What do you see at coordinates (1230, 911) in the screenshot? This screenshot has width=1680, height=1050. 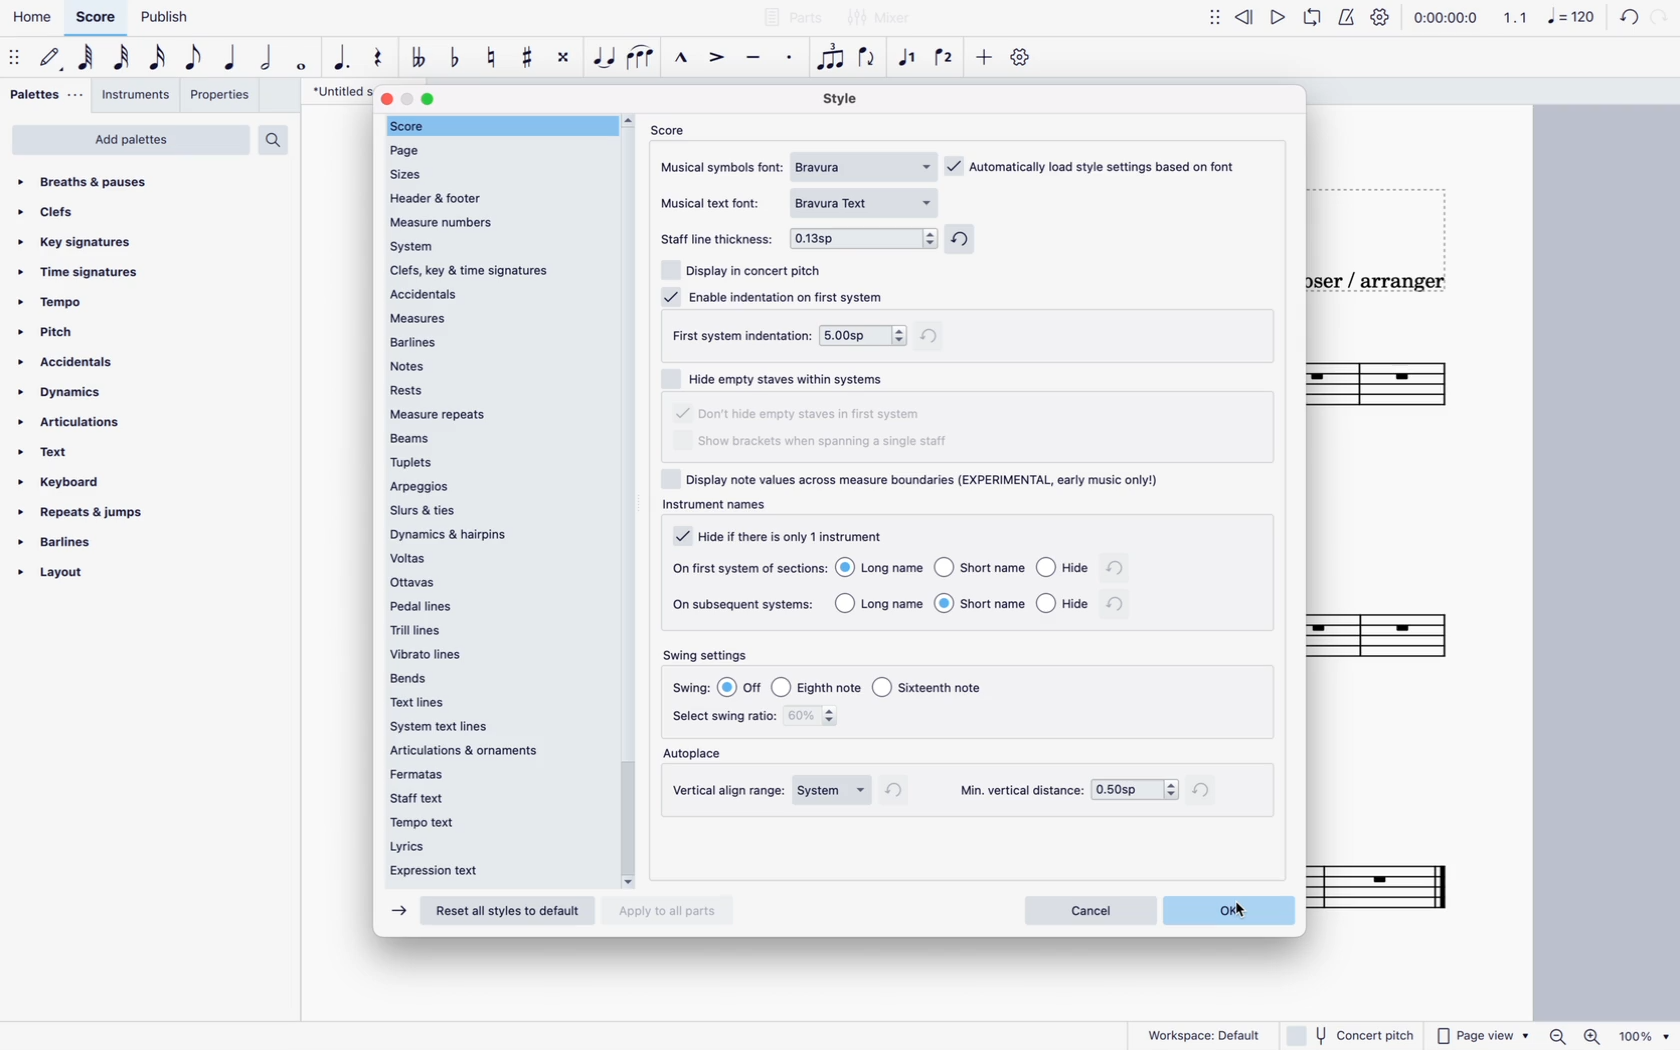 I see `ok` at bounding box center [1230, 911].